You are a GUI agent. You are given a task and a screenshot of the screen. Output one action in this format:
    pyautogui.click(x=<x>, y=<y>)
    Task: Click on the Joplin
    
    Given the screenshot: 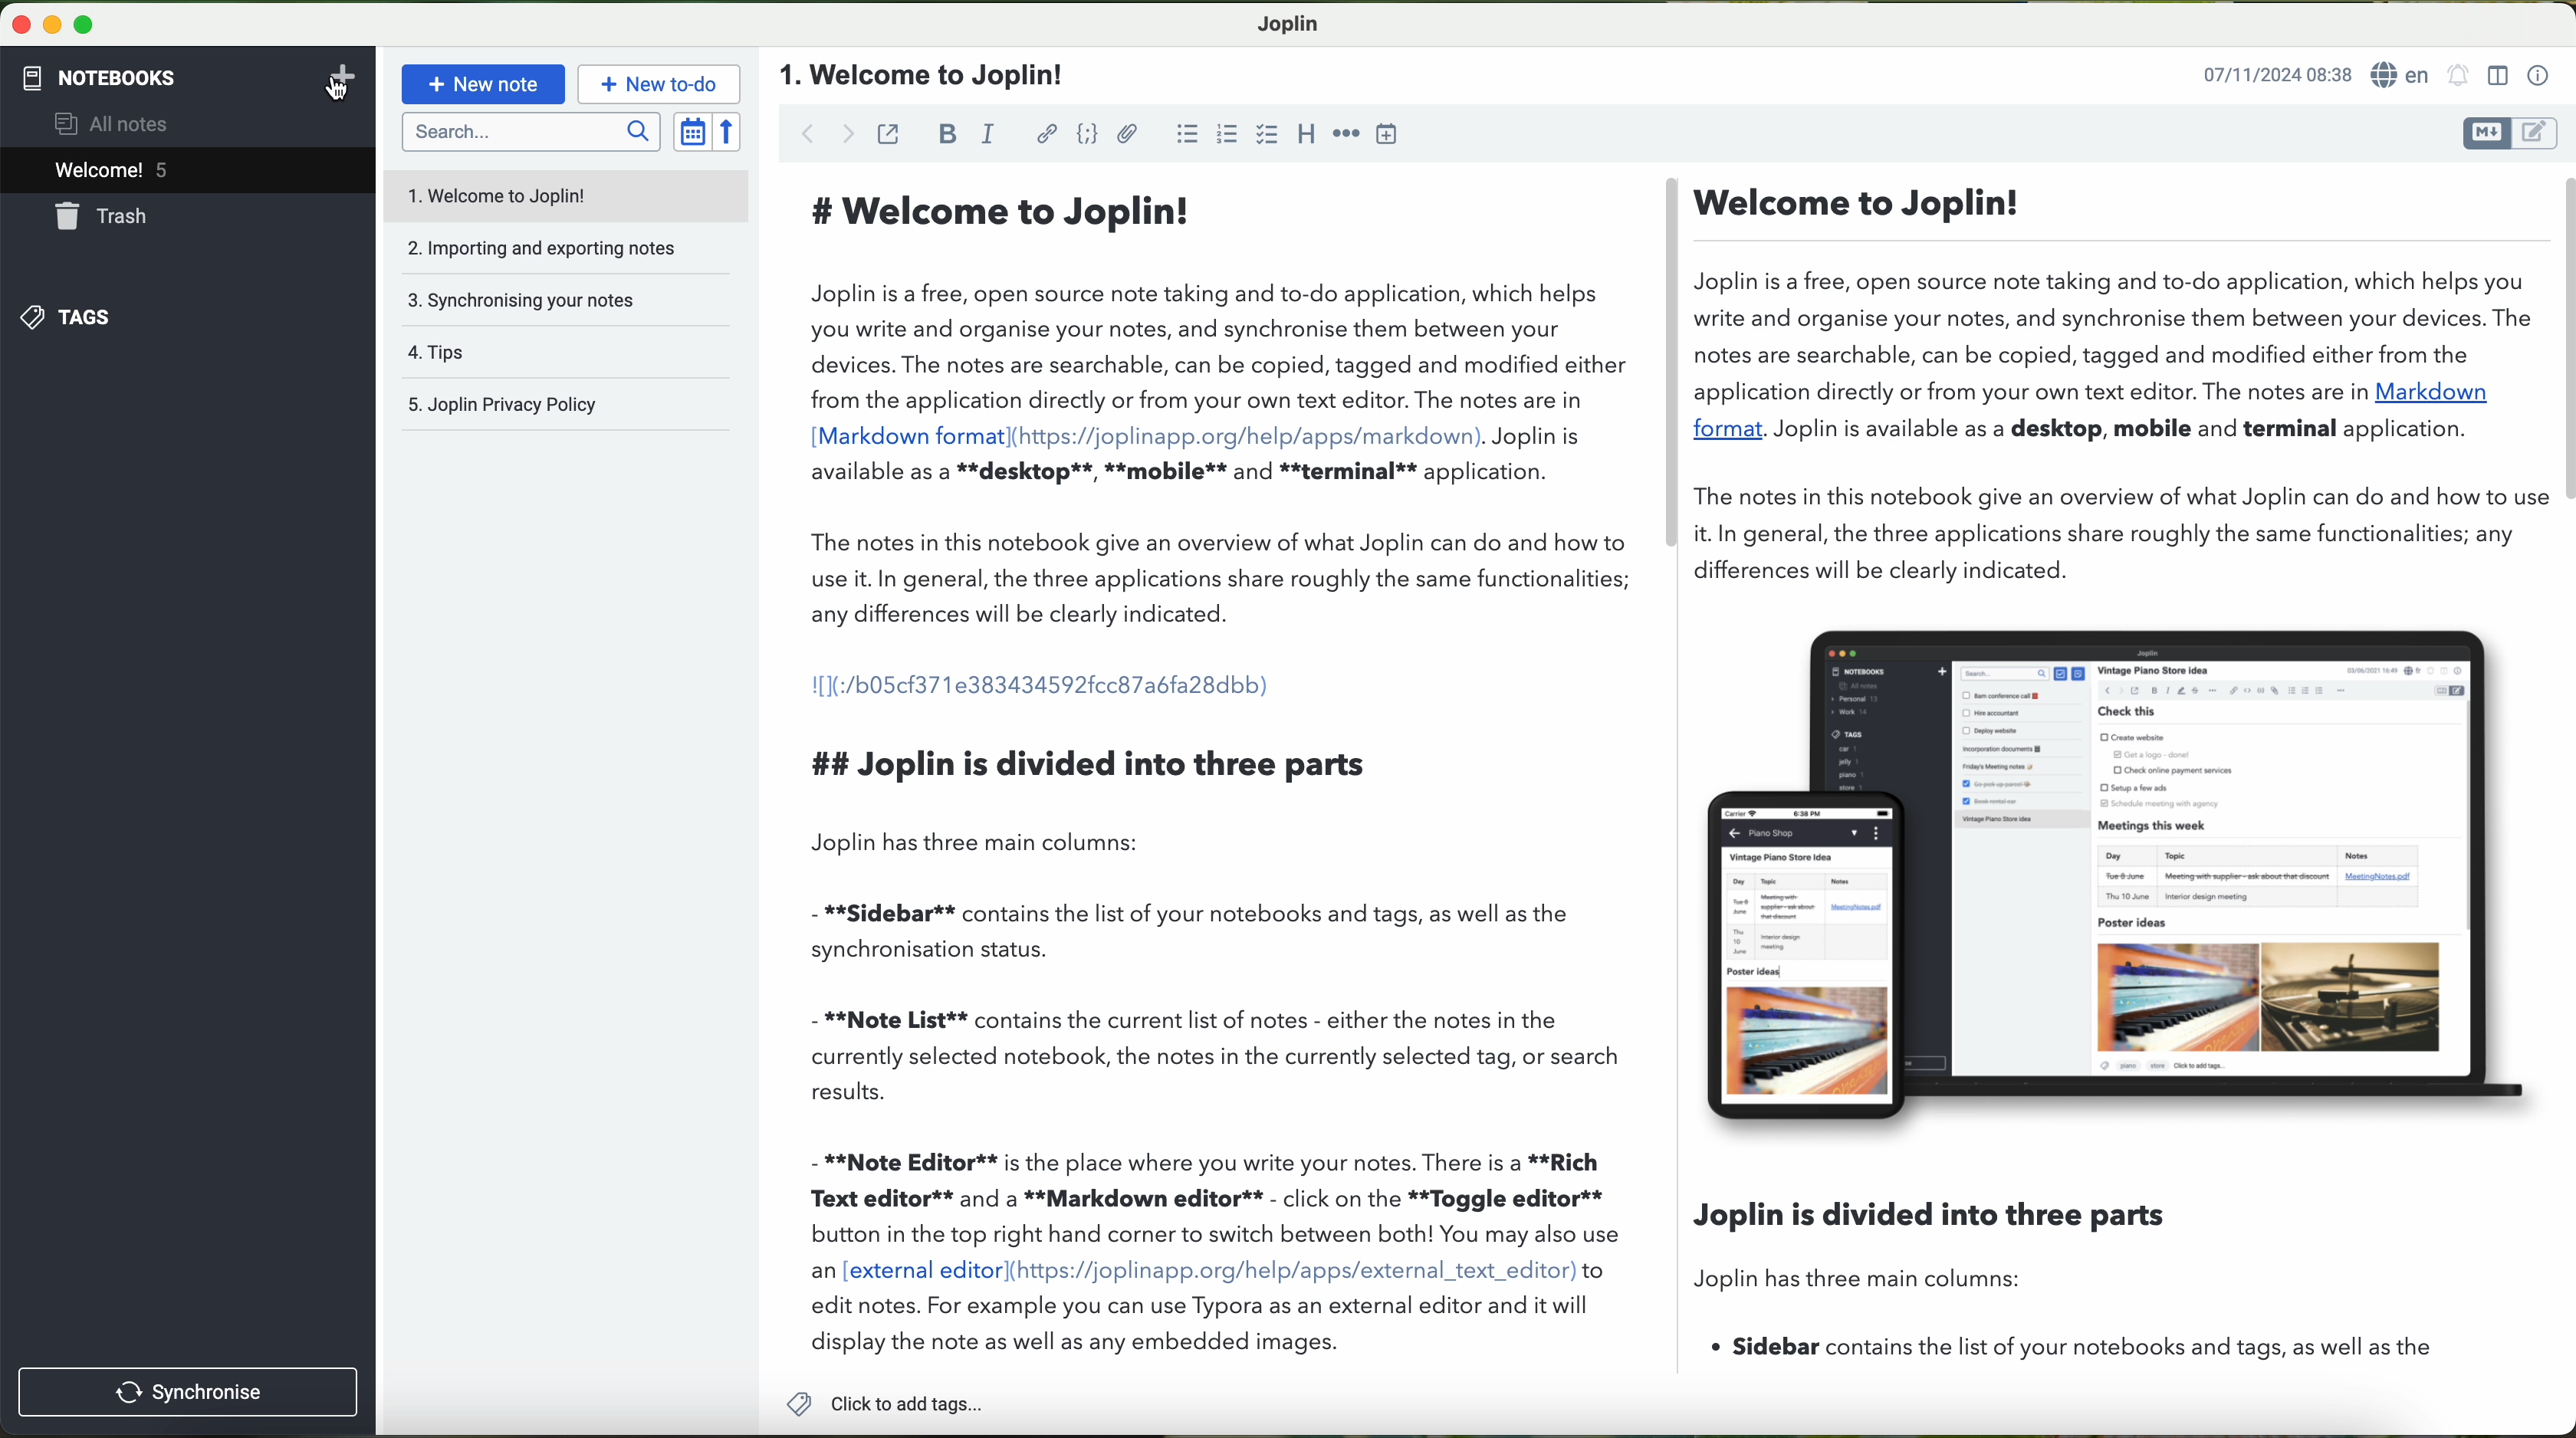 What is the action you would take?
    pyautogui.click(x=1289, y=23)
    